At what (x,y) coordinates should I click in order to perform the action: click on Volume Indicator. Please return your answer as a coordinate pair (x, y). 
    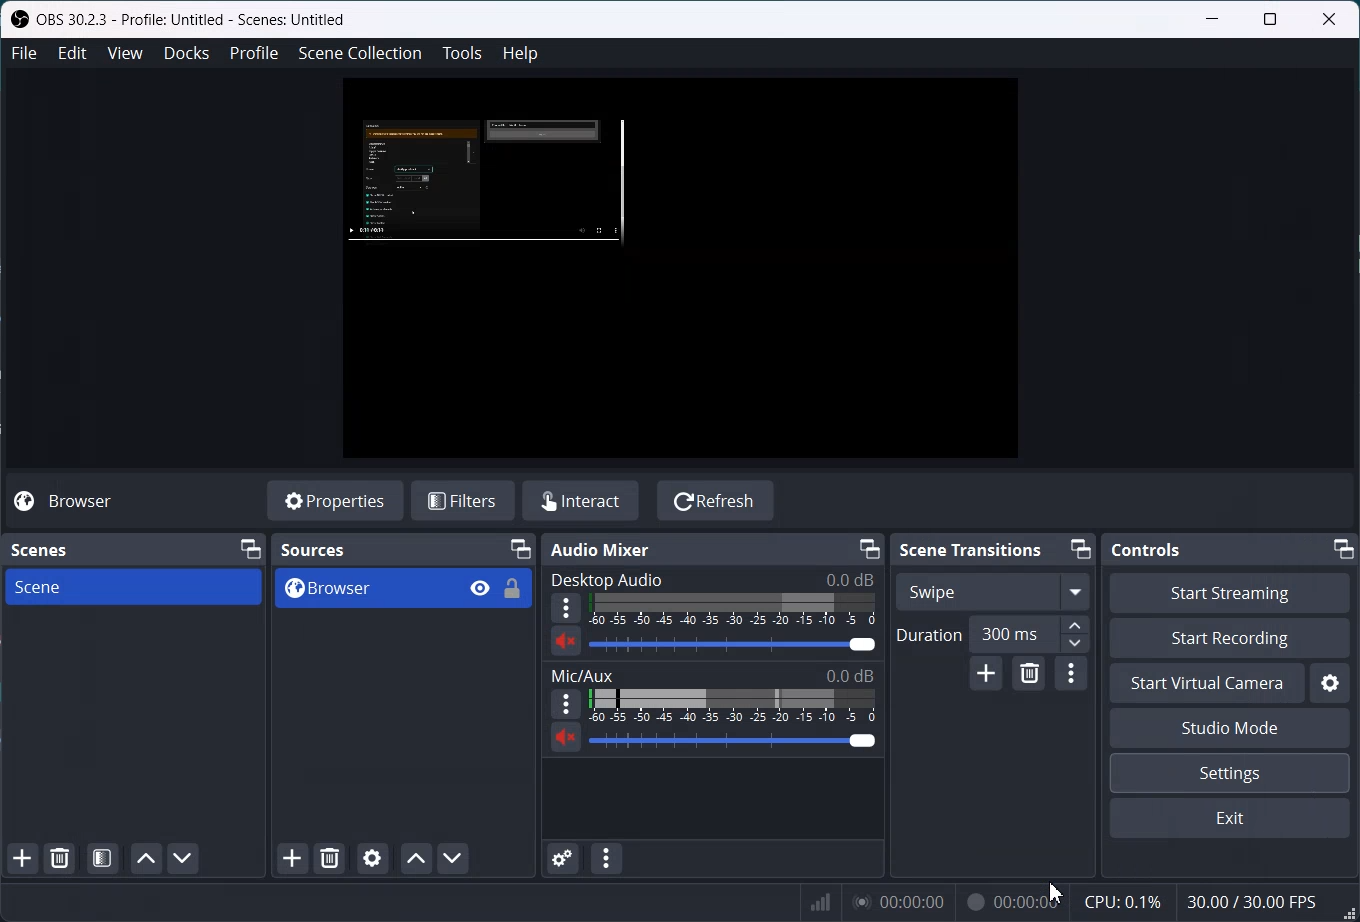
    Looking at the image, I should click on (733, 705).